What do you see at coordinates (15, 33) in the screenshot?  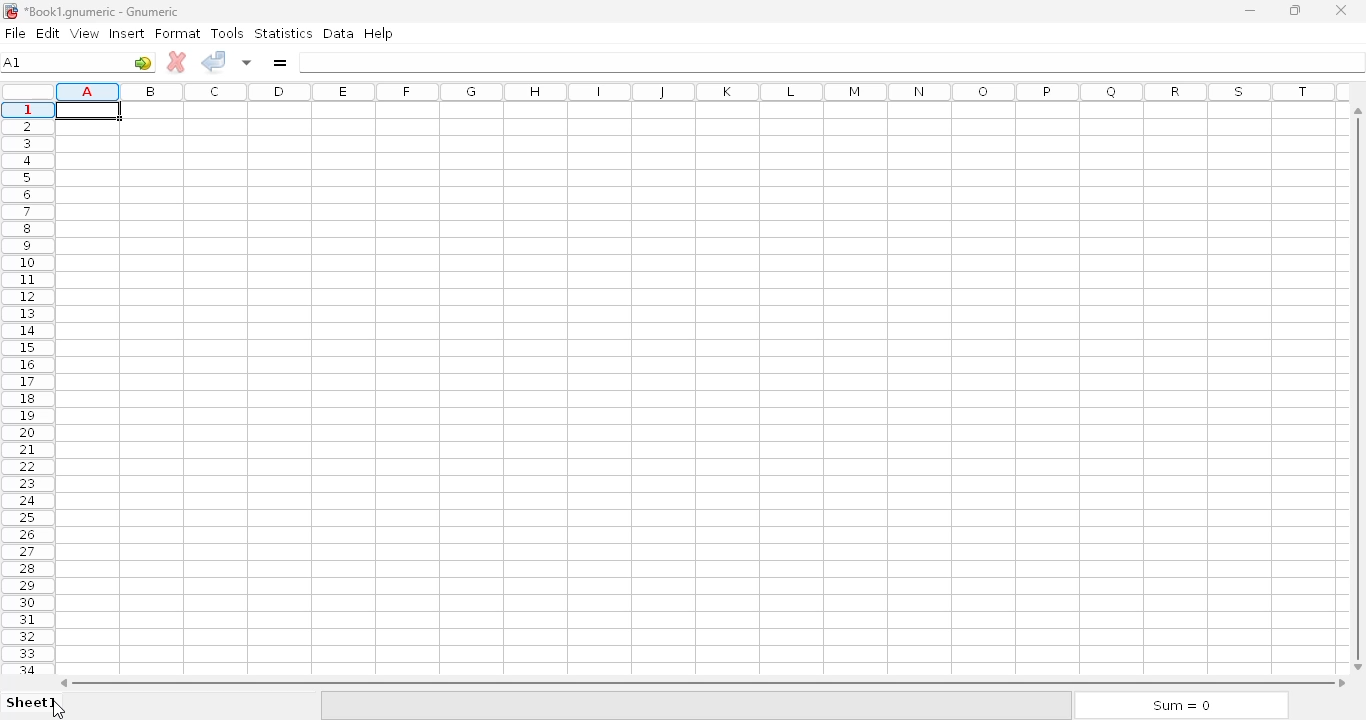 I see `file` at bounding box center [15, 33].